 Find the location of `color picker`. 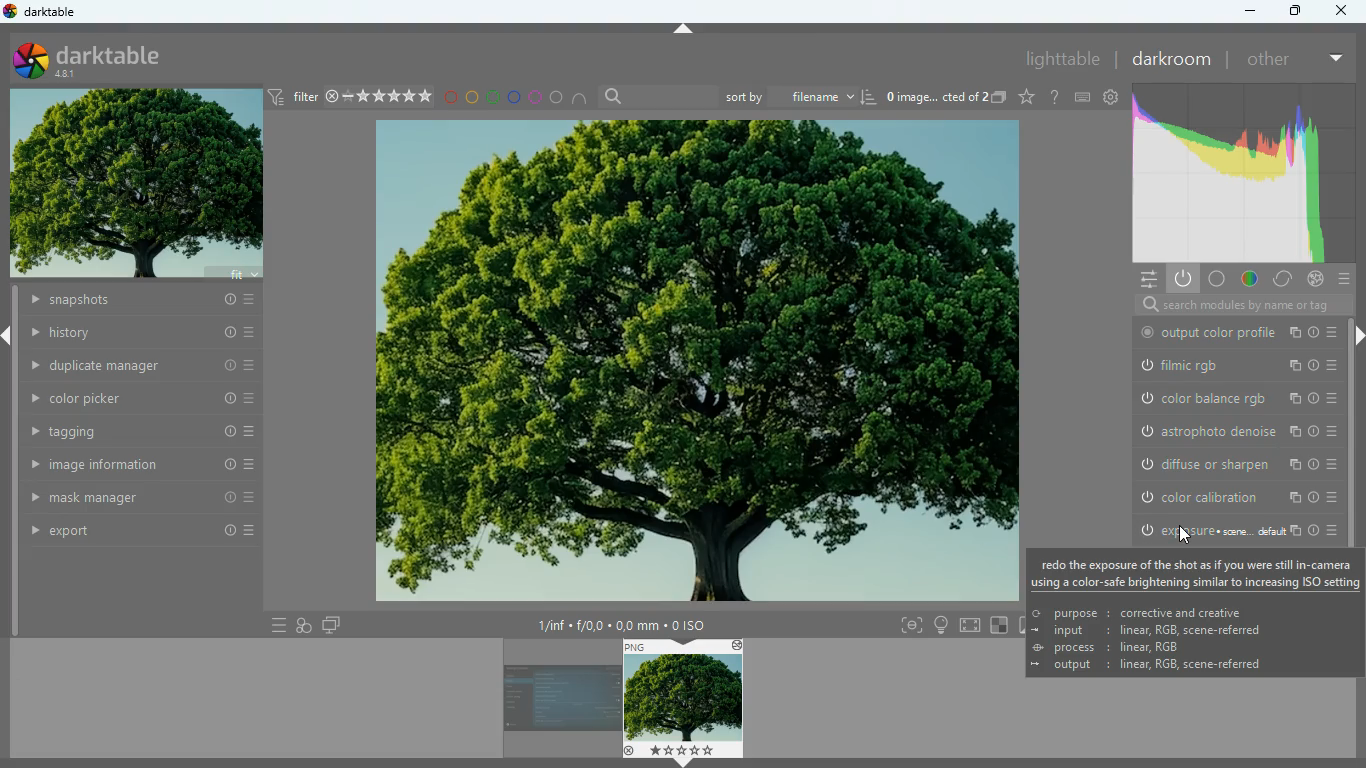

color picker is located at coordinates (134, 401).